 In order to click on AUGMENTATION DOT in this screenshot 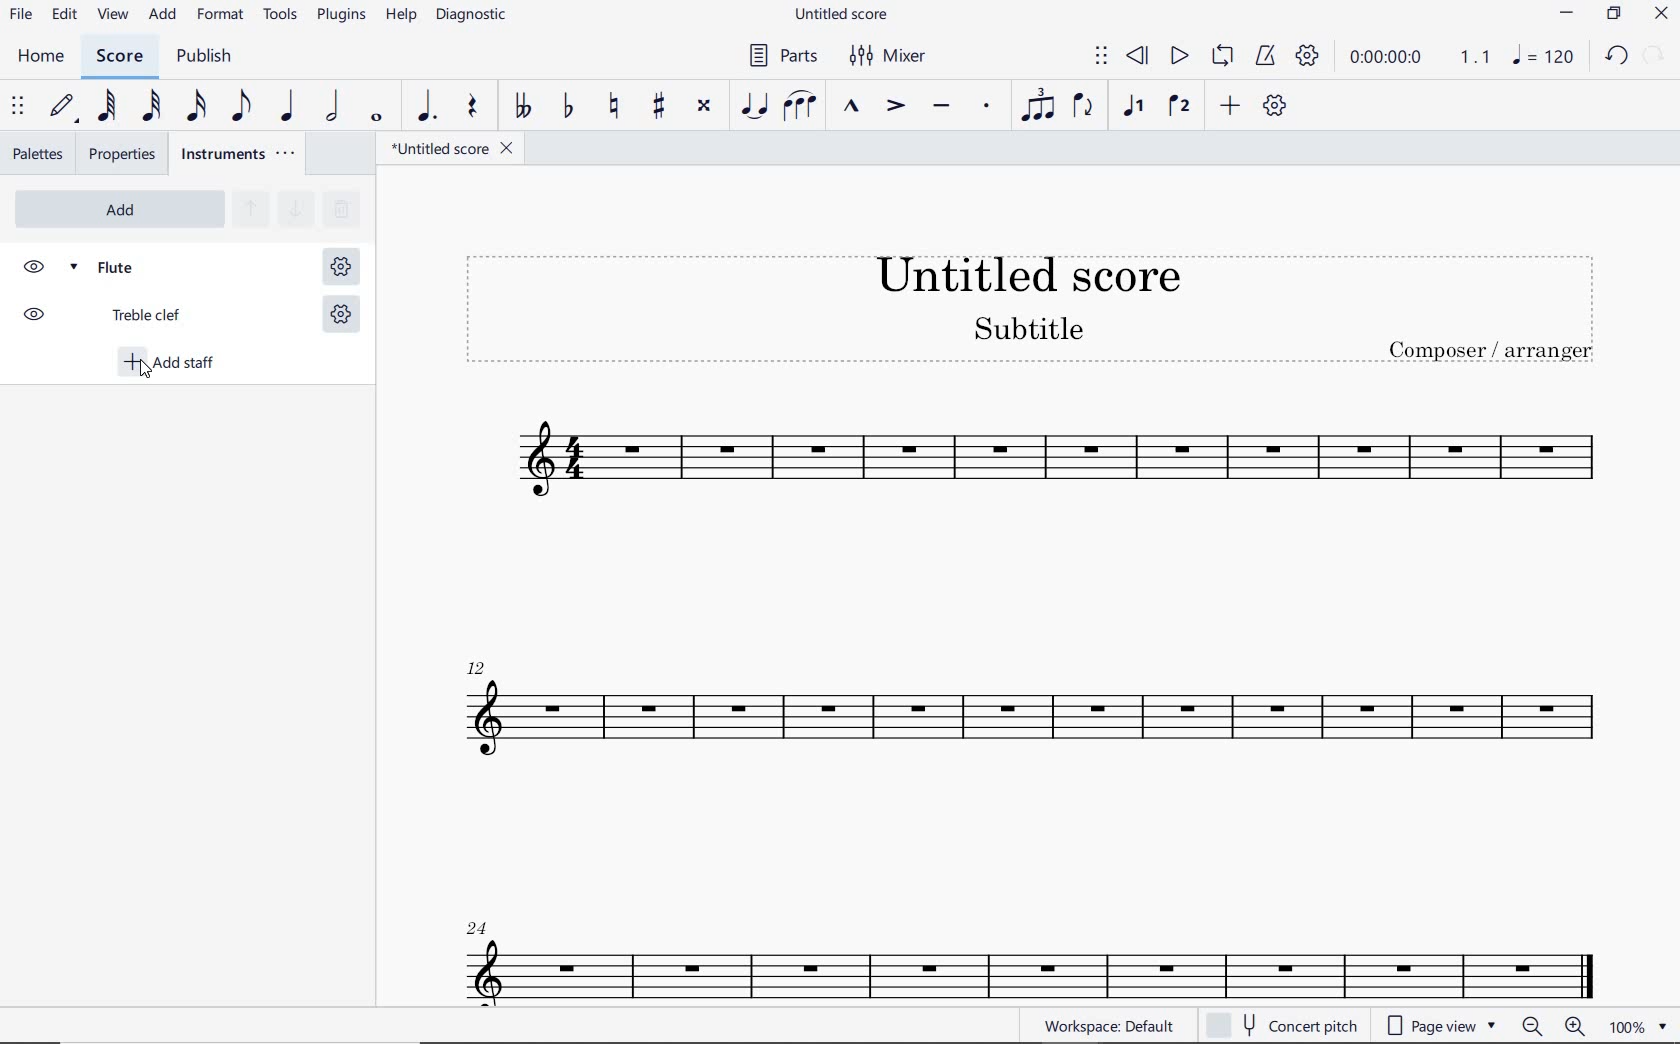, I will do `click(424, 108)`.